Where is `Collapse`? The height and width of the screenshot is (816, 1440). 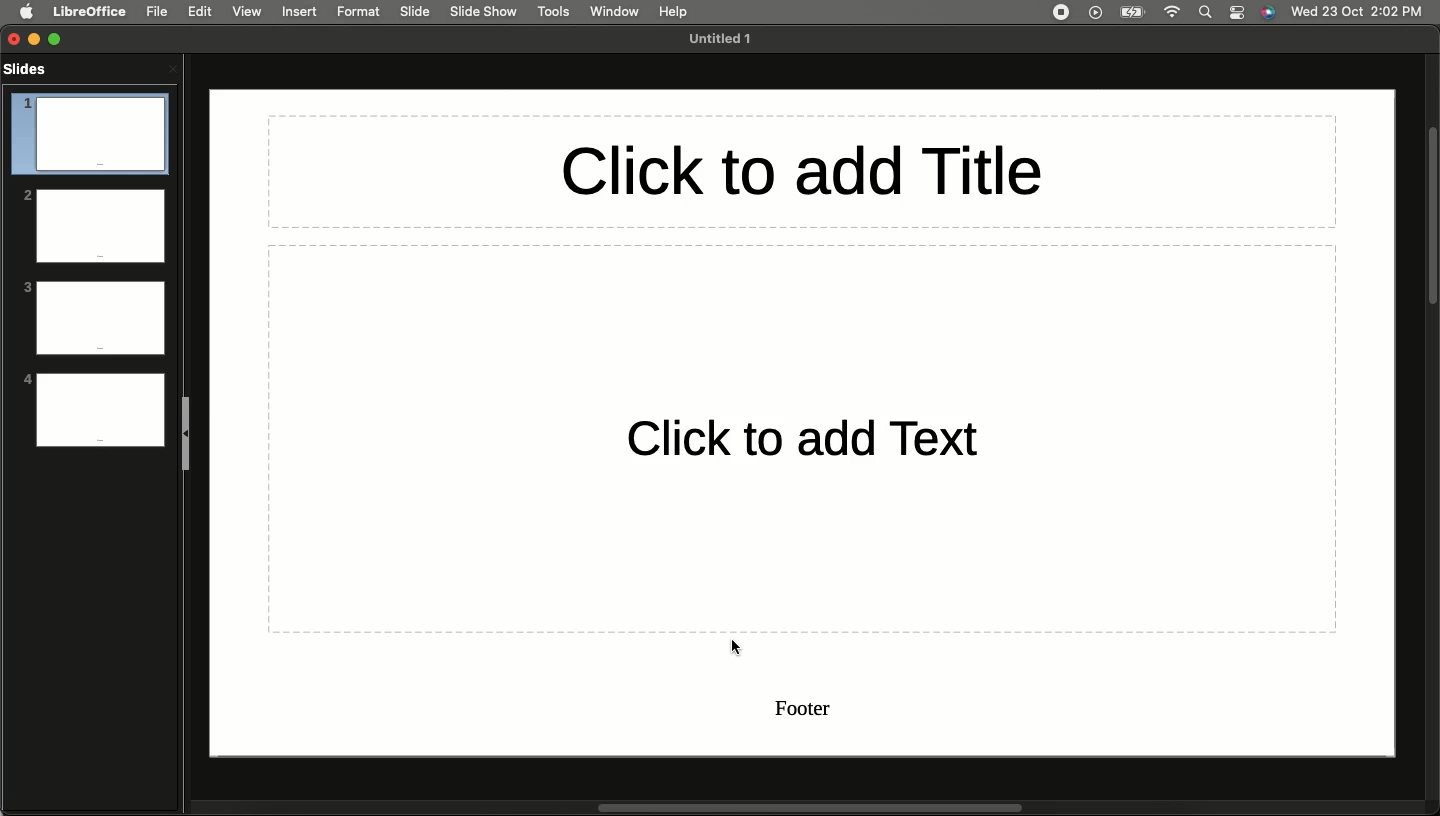 Collapse is located at coordinates (188, 432).